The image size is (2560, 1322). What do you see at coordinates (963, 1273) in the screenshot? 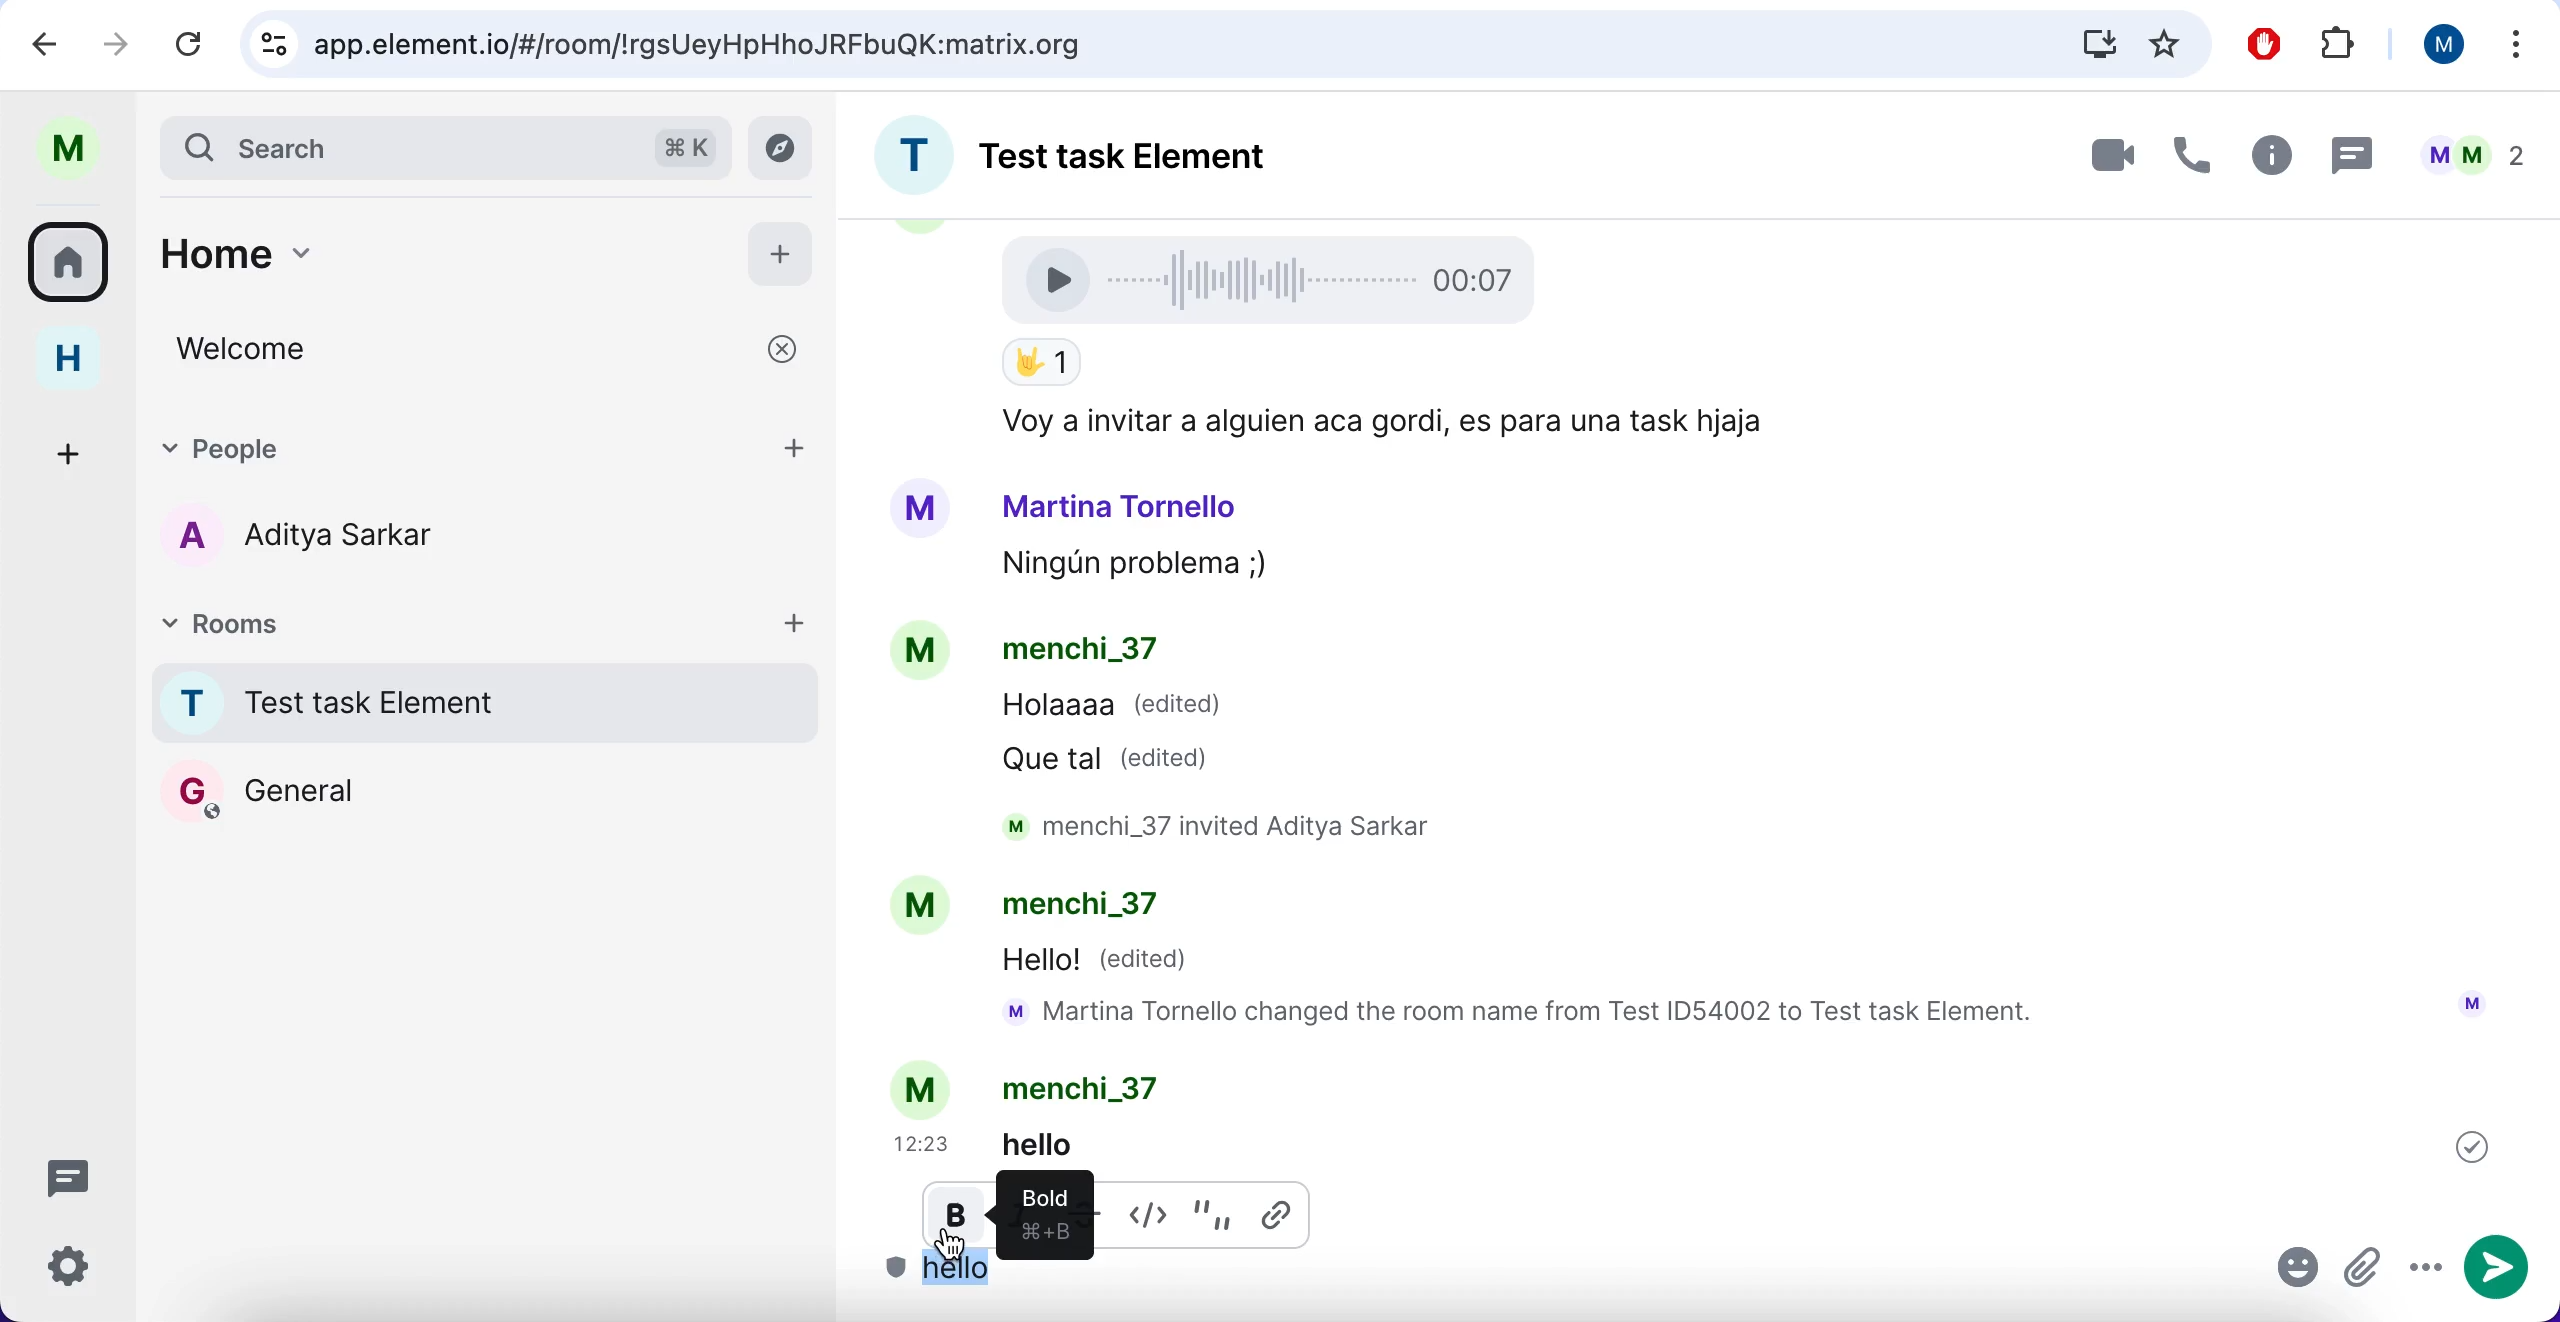
I see `typed message selected` at bounding box center [963, 1273].